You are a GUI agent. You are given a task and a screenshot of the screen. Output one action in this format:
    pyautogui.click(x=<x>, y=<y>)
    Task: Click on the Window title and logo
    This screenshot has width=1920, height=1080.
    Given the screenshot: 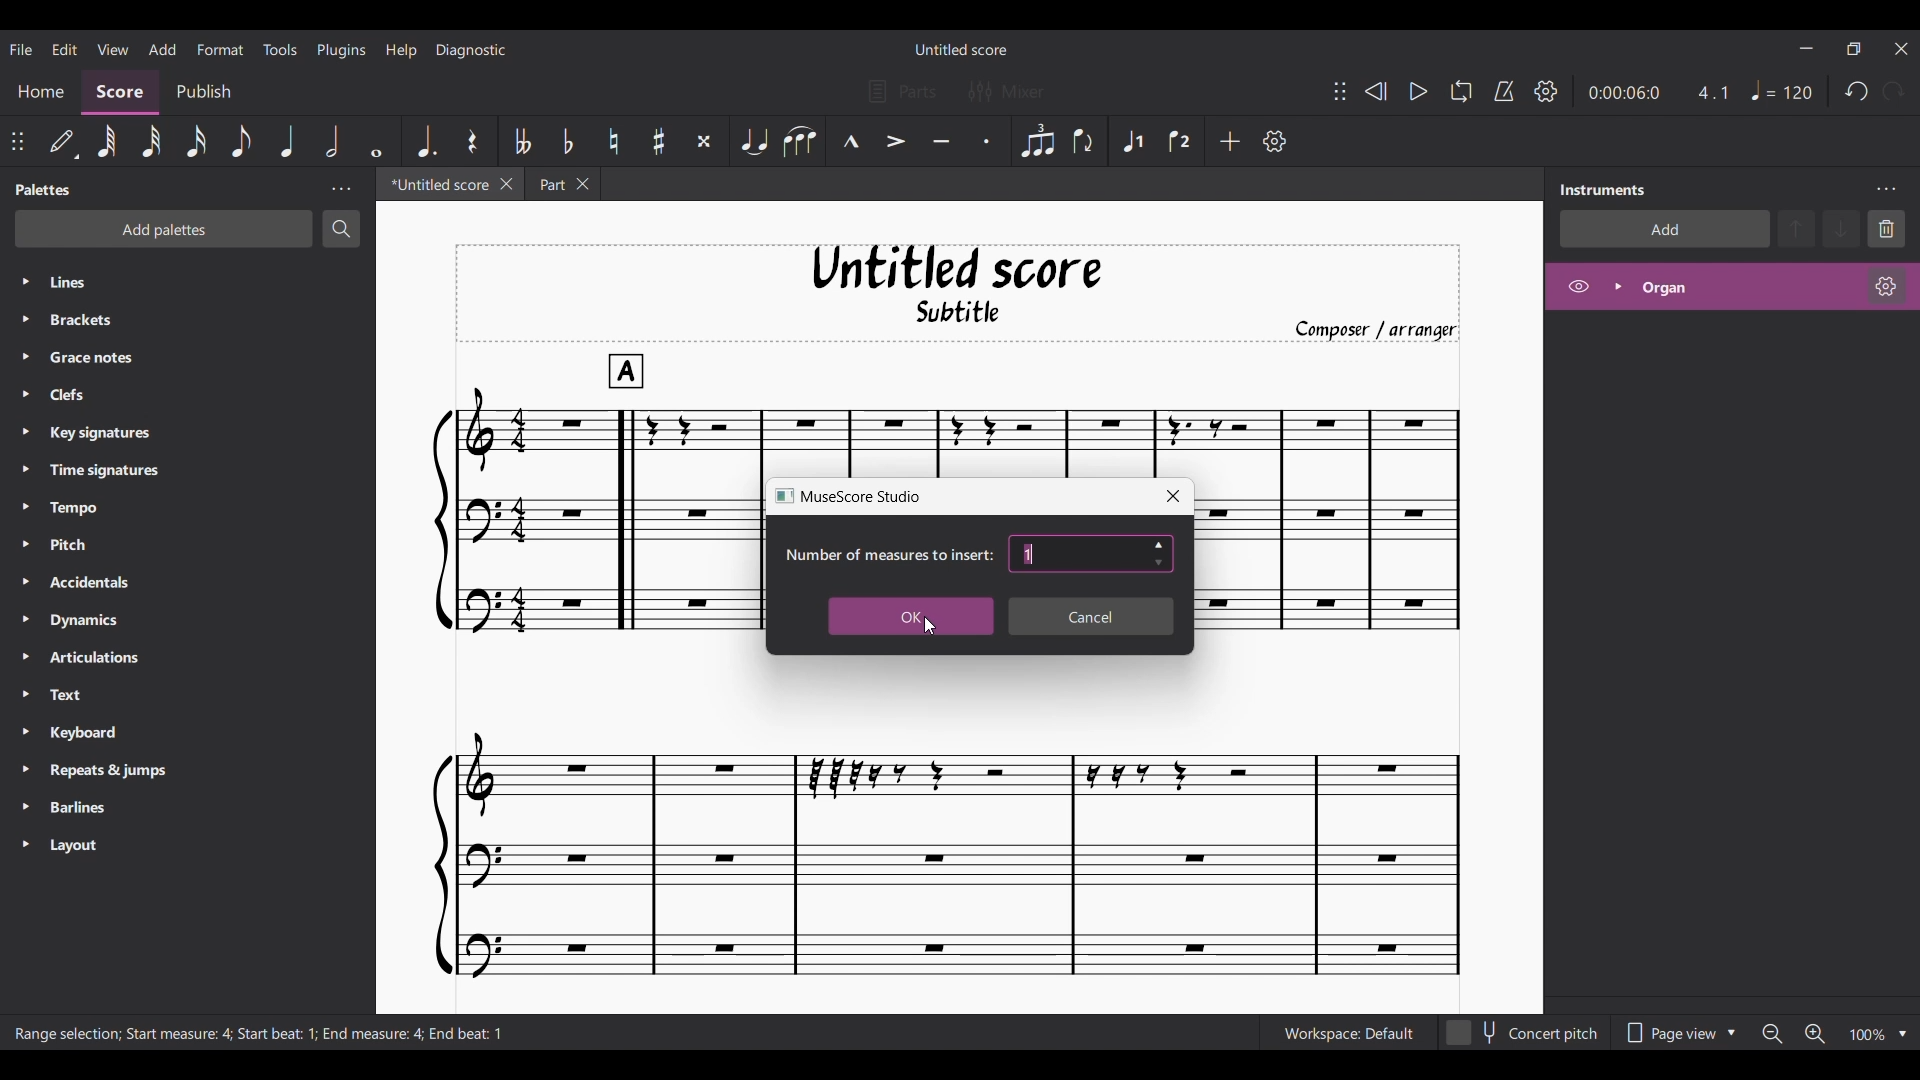 What is the action you would take?
    pyautogui.click(x=848, y=496)
    